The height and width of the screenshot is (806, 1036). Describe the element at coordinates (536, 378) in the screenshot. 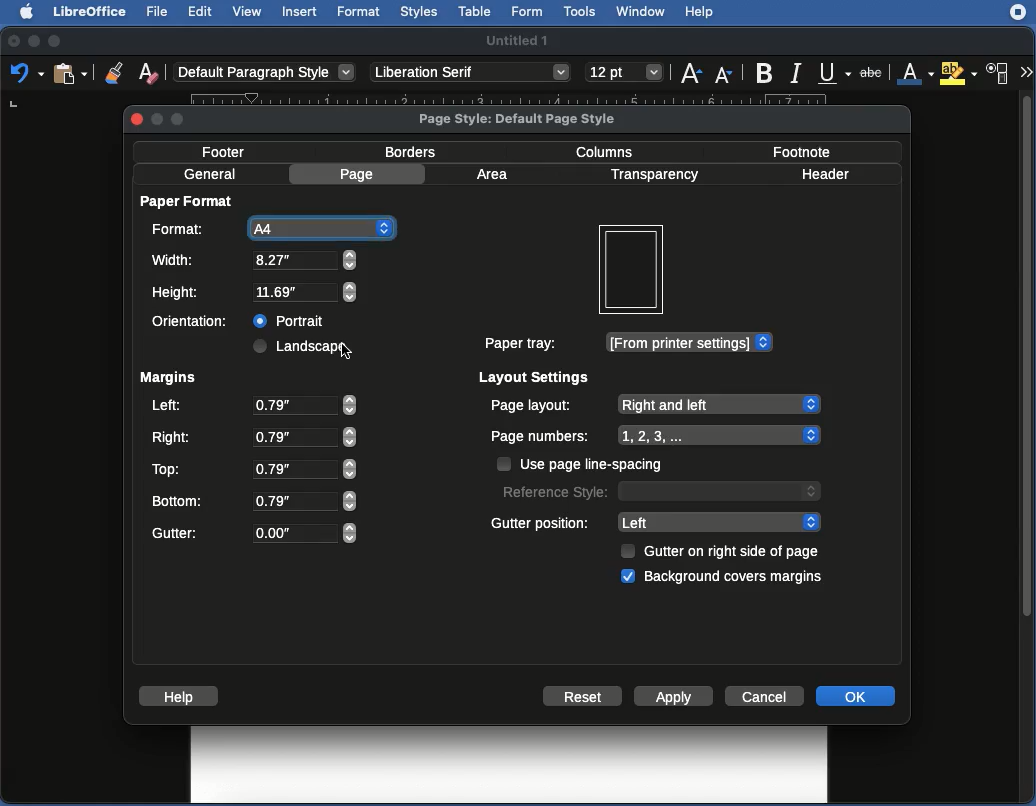

I see `Layout settings` at that location.